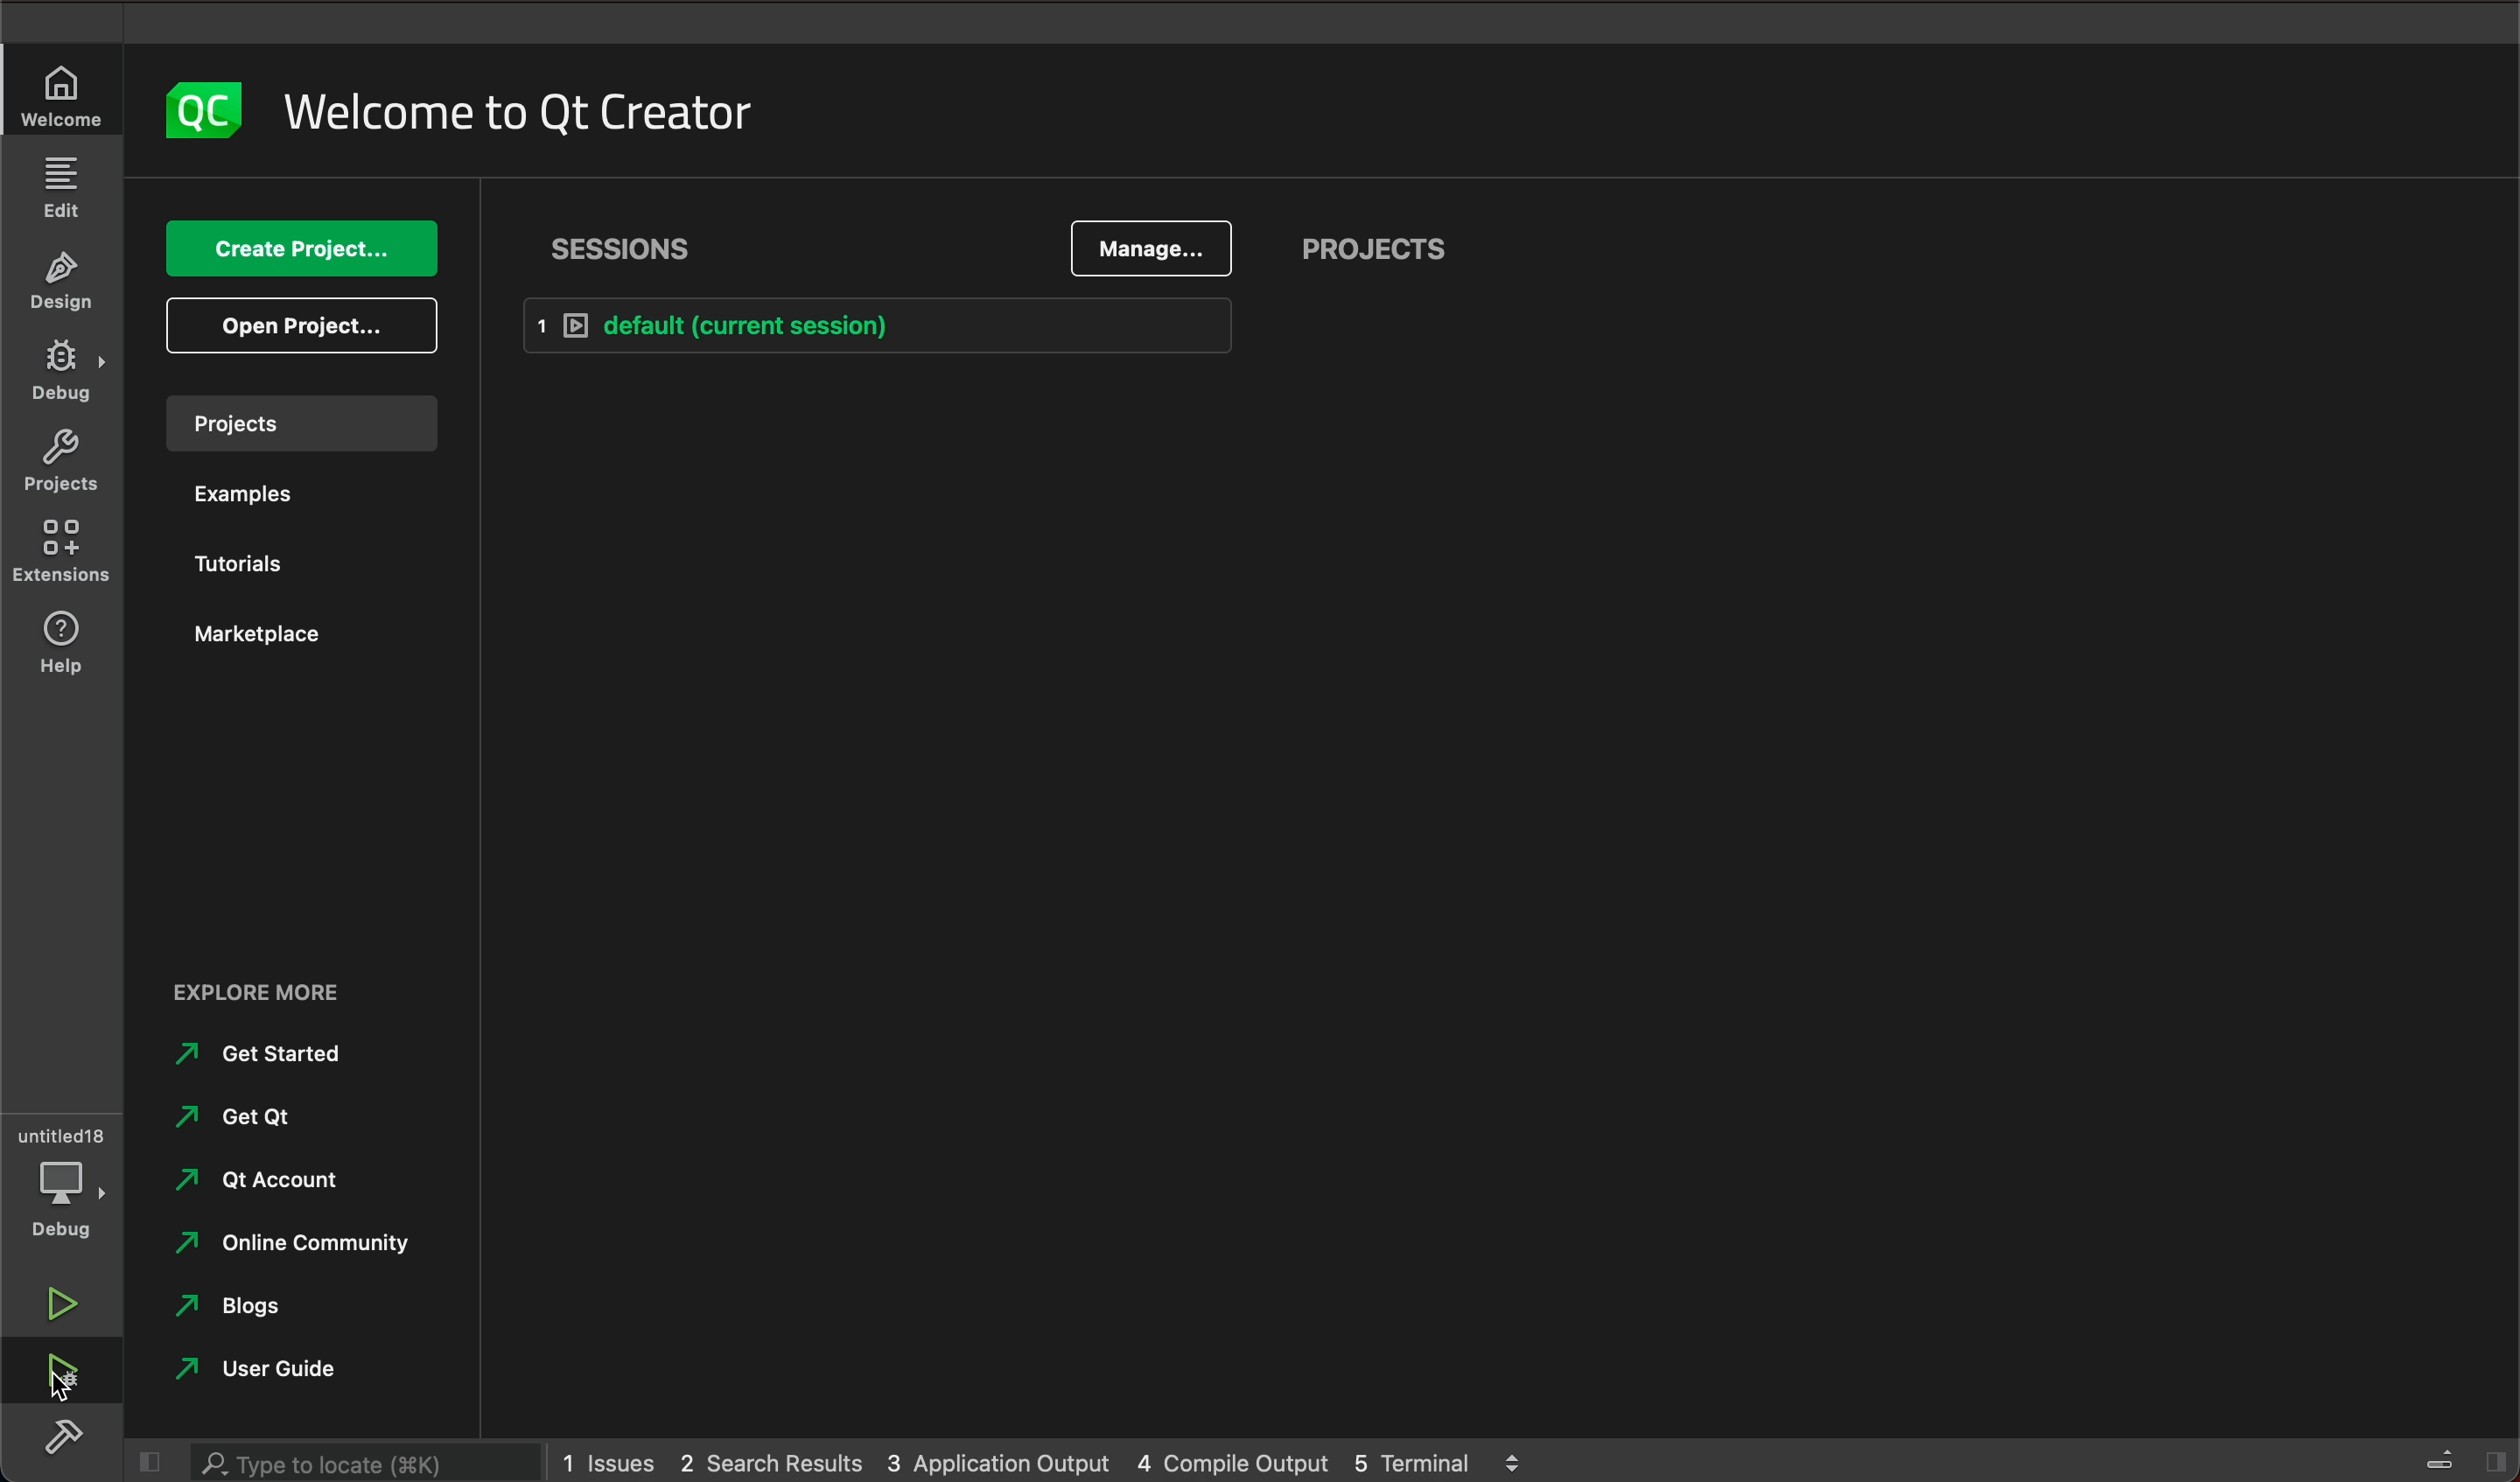 The width and height of the screenshot is (2520, 1482). I want to click on default session, so click(884, 326).